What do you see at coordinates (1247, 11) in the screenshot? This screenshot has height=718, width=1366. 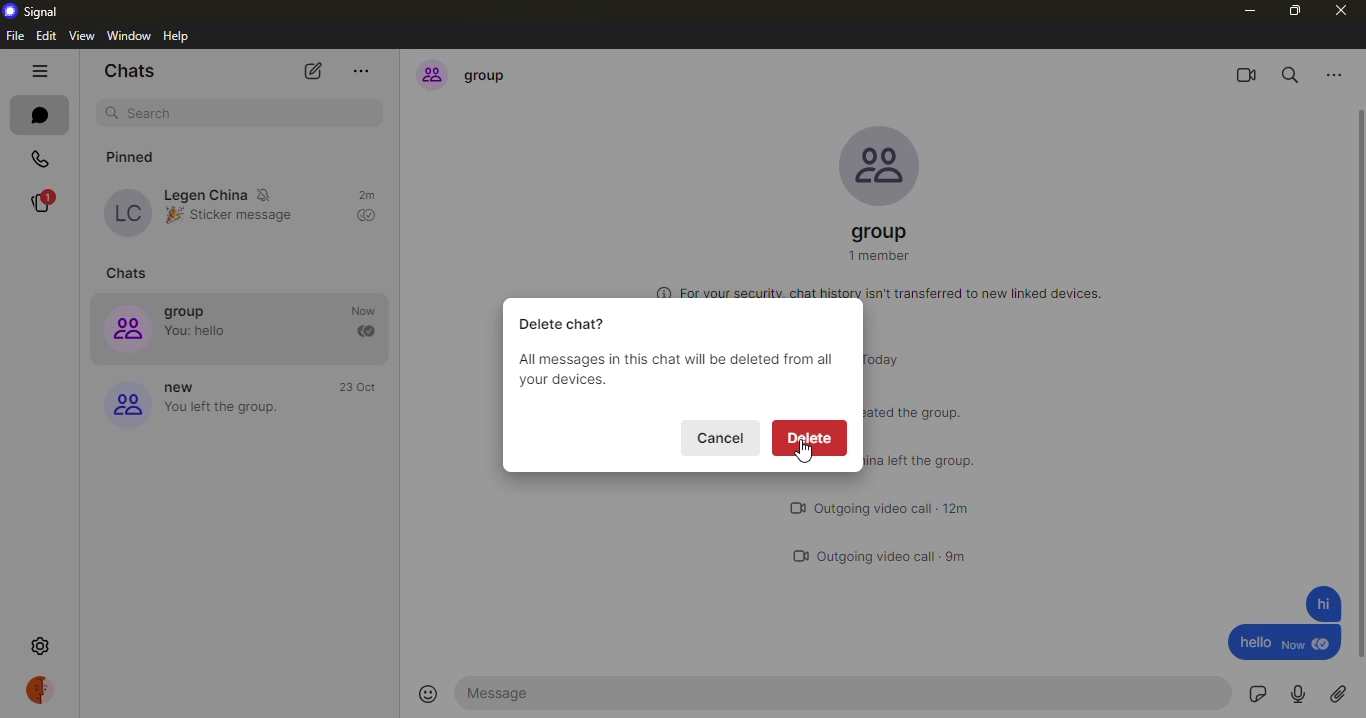 I see `minimize` at bounding box center [1247, 11].